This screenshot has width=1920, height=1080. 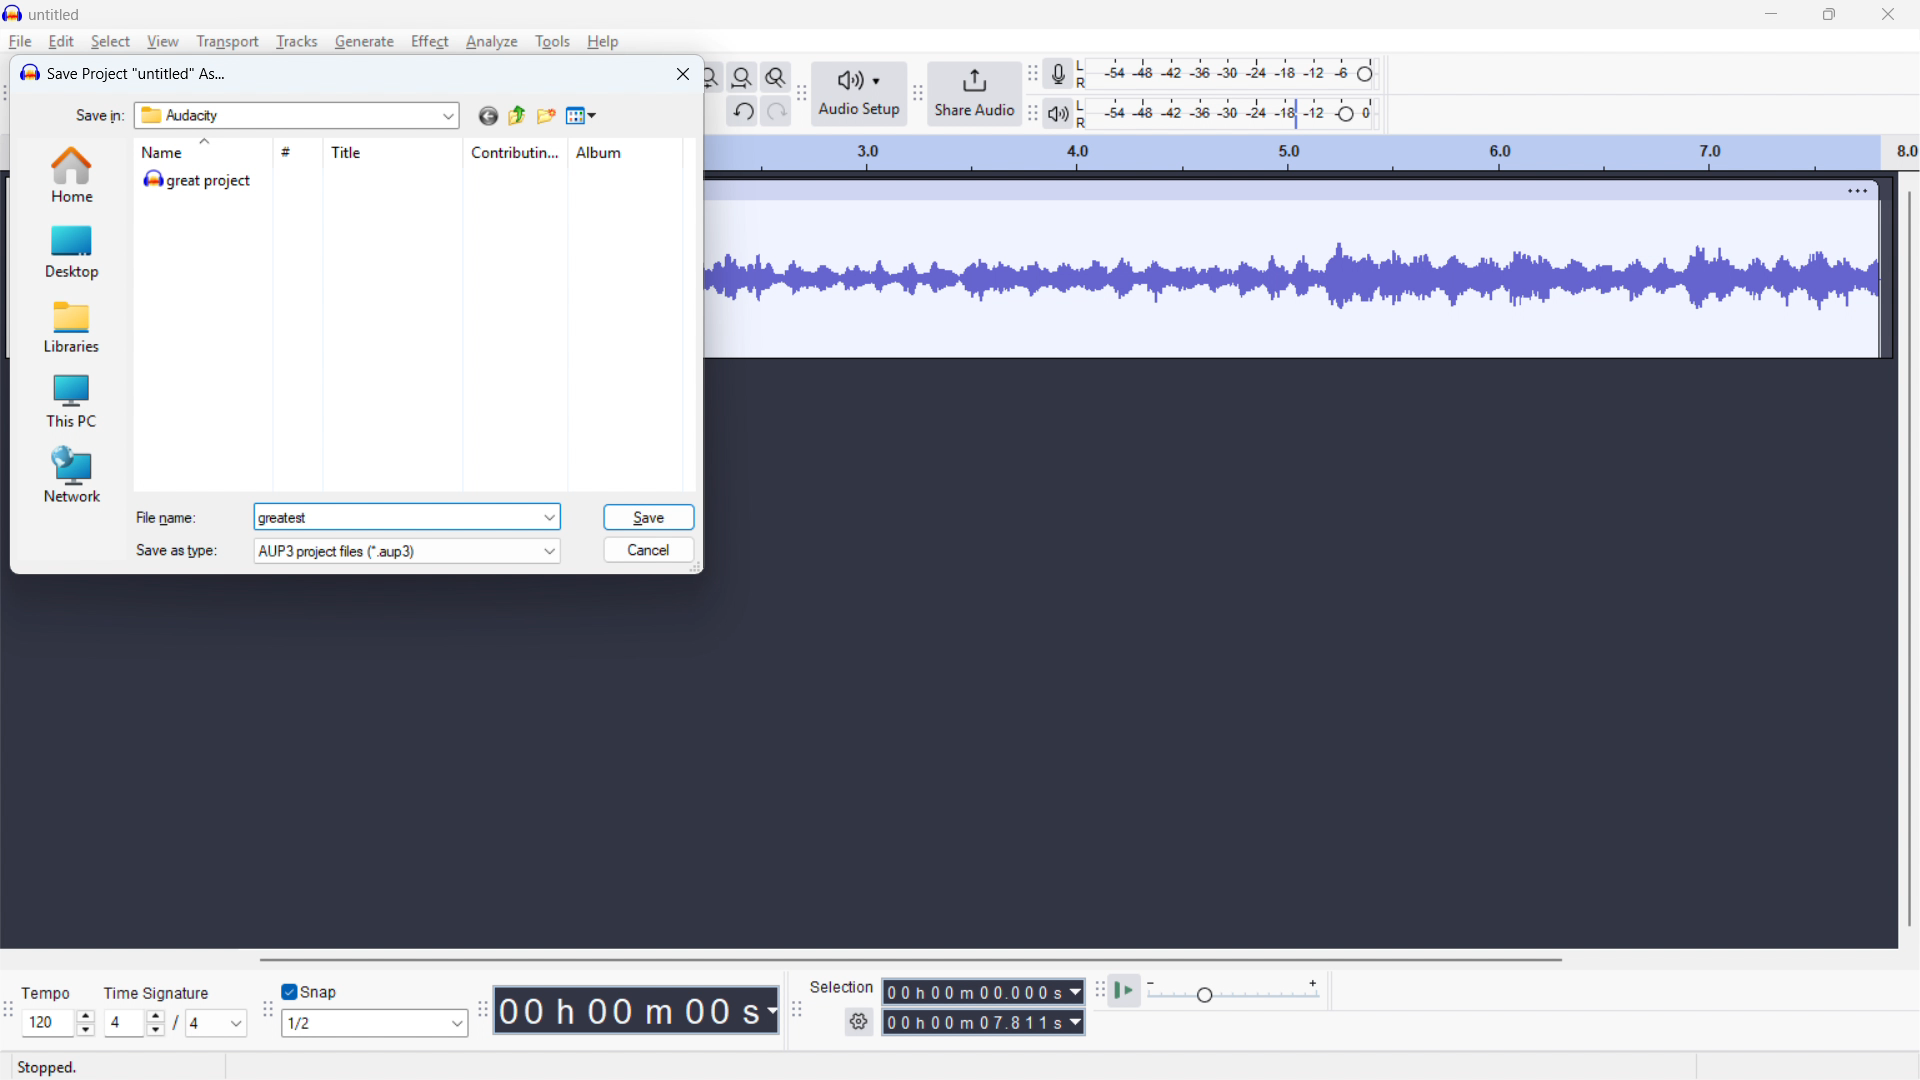 What do you see at coordinates (101, 116) in the screenshot?
I see `save in` at bounding box center [101, 116].